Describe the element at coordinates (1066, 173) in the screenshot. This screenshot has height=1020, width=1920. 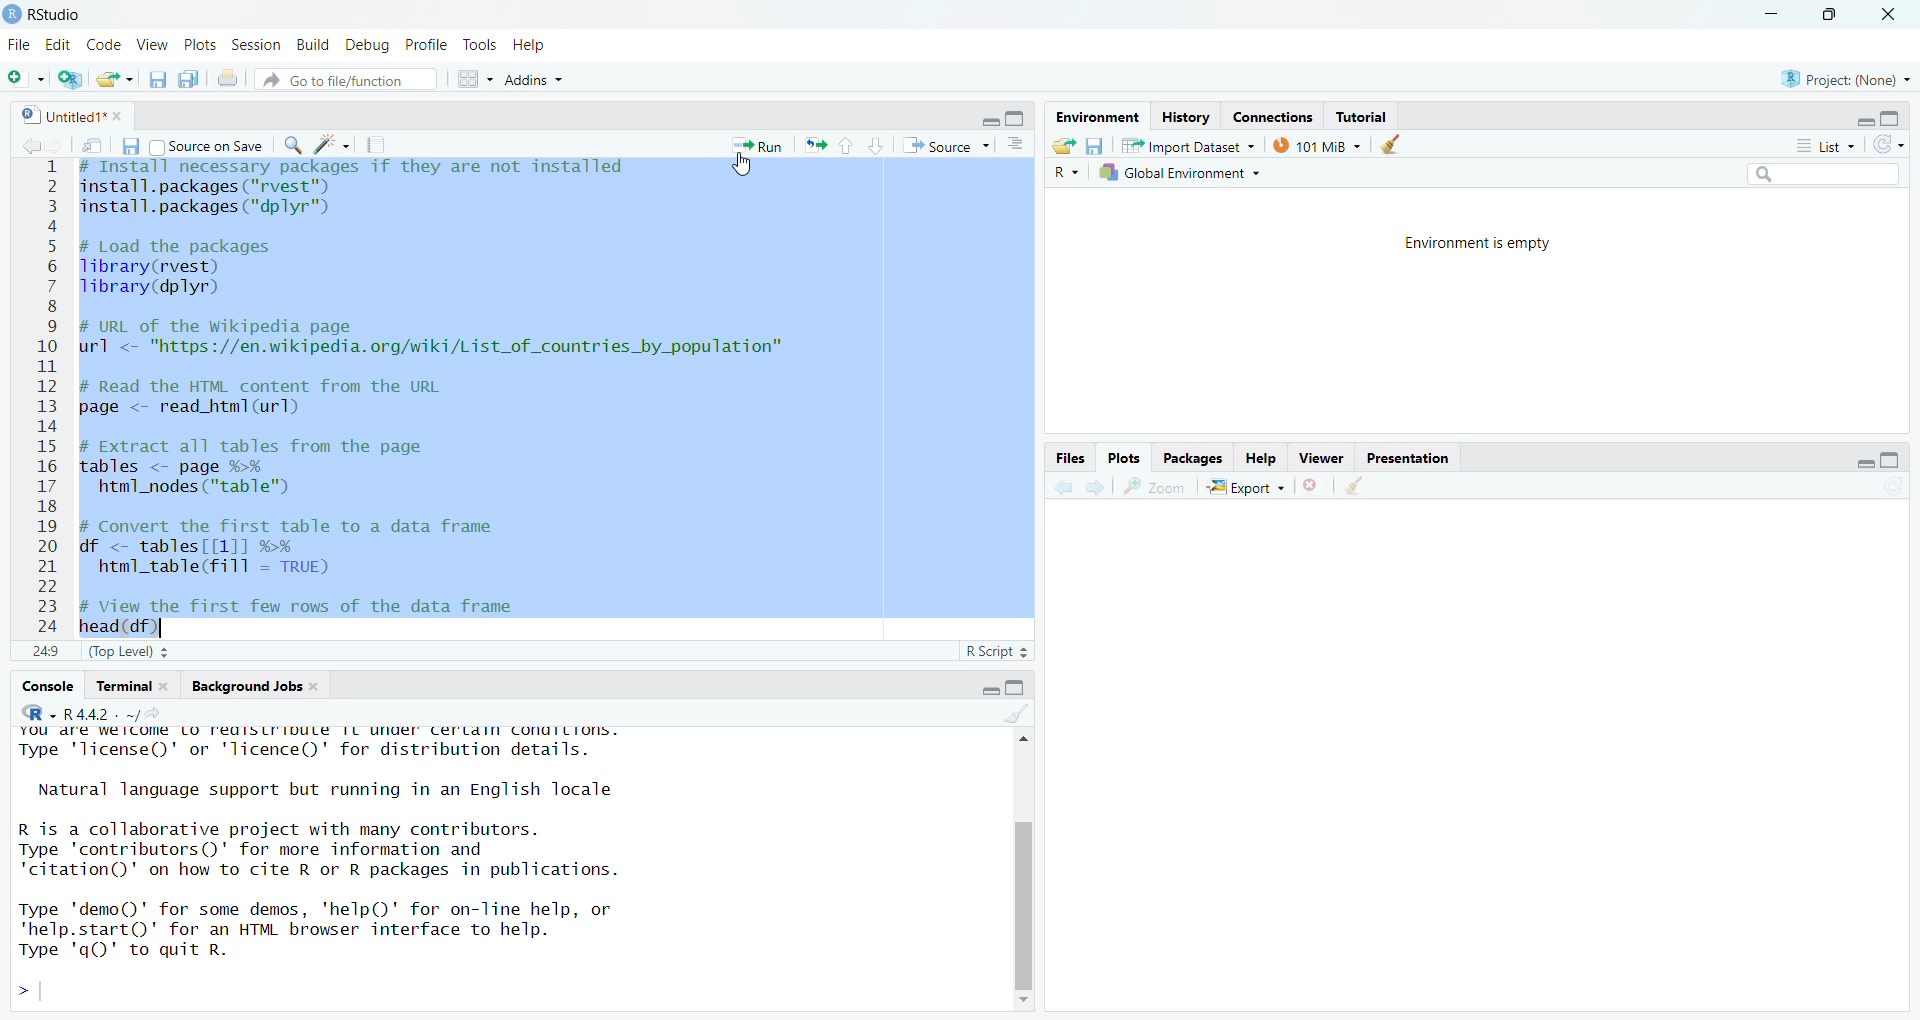
I see `R` at that location.